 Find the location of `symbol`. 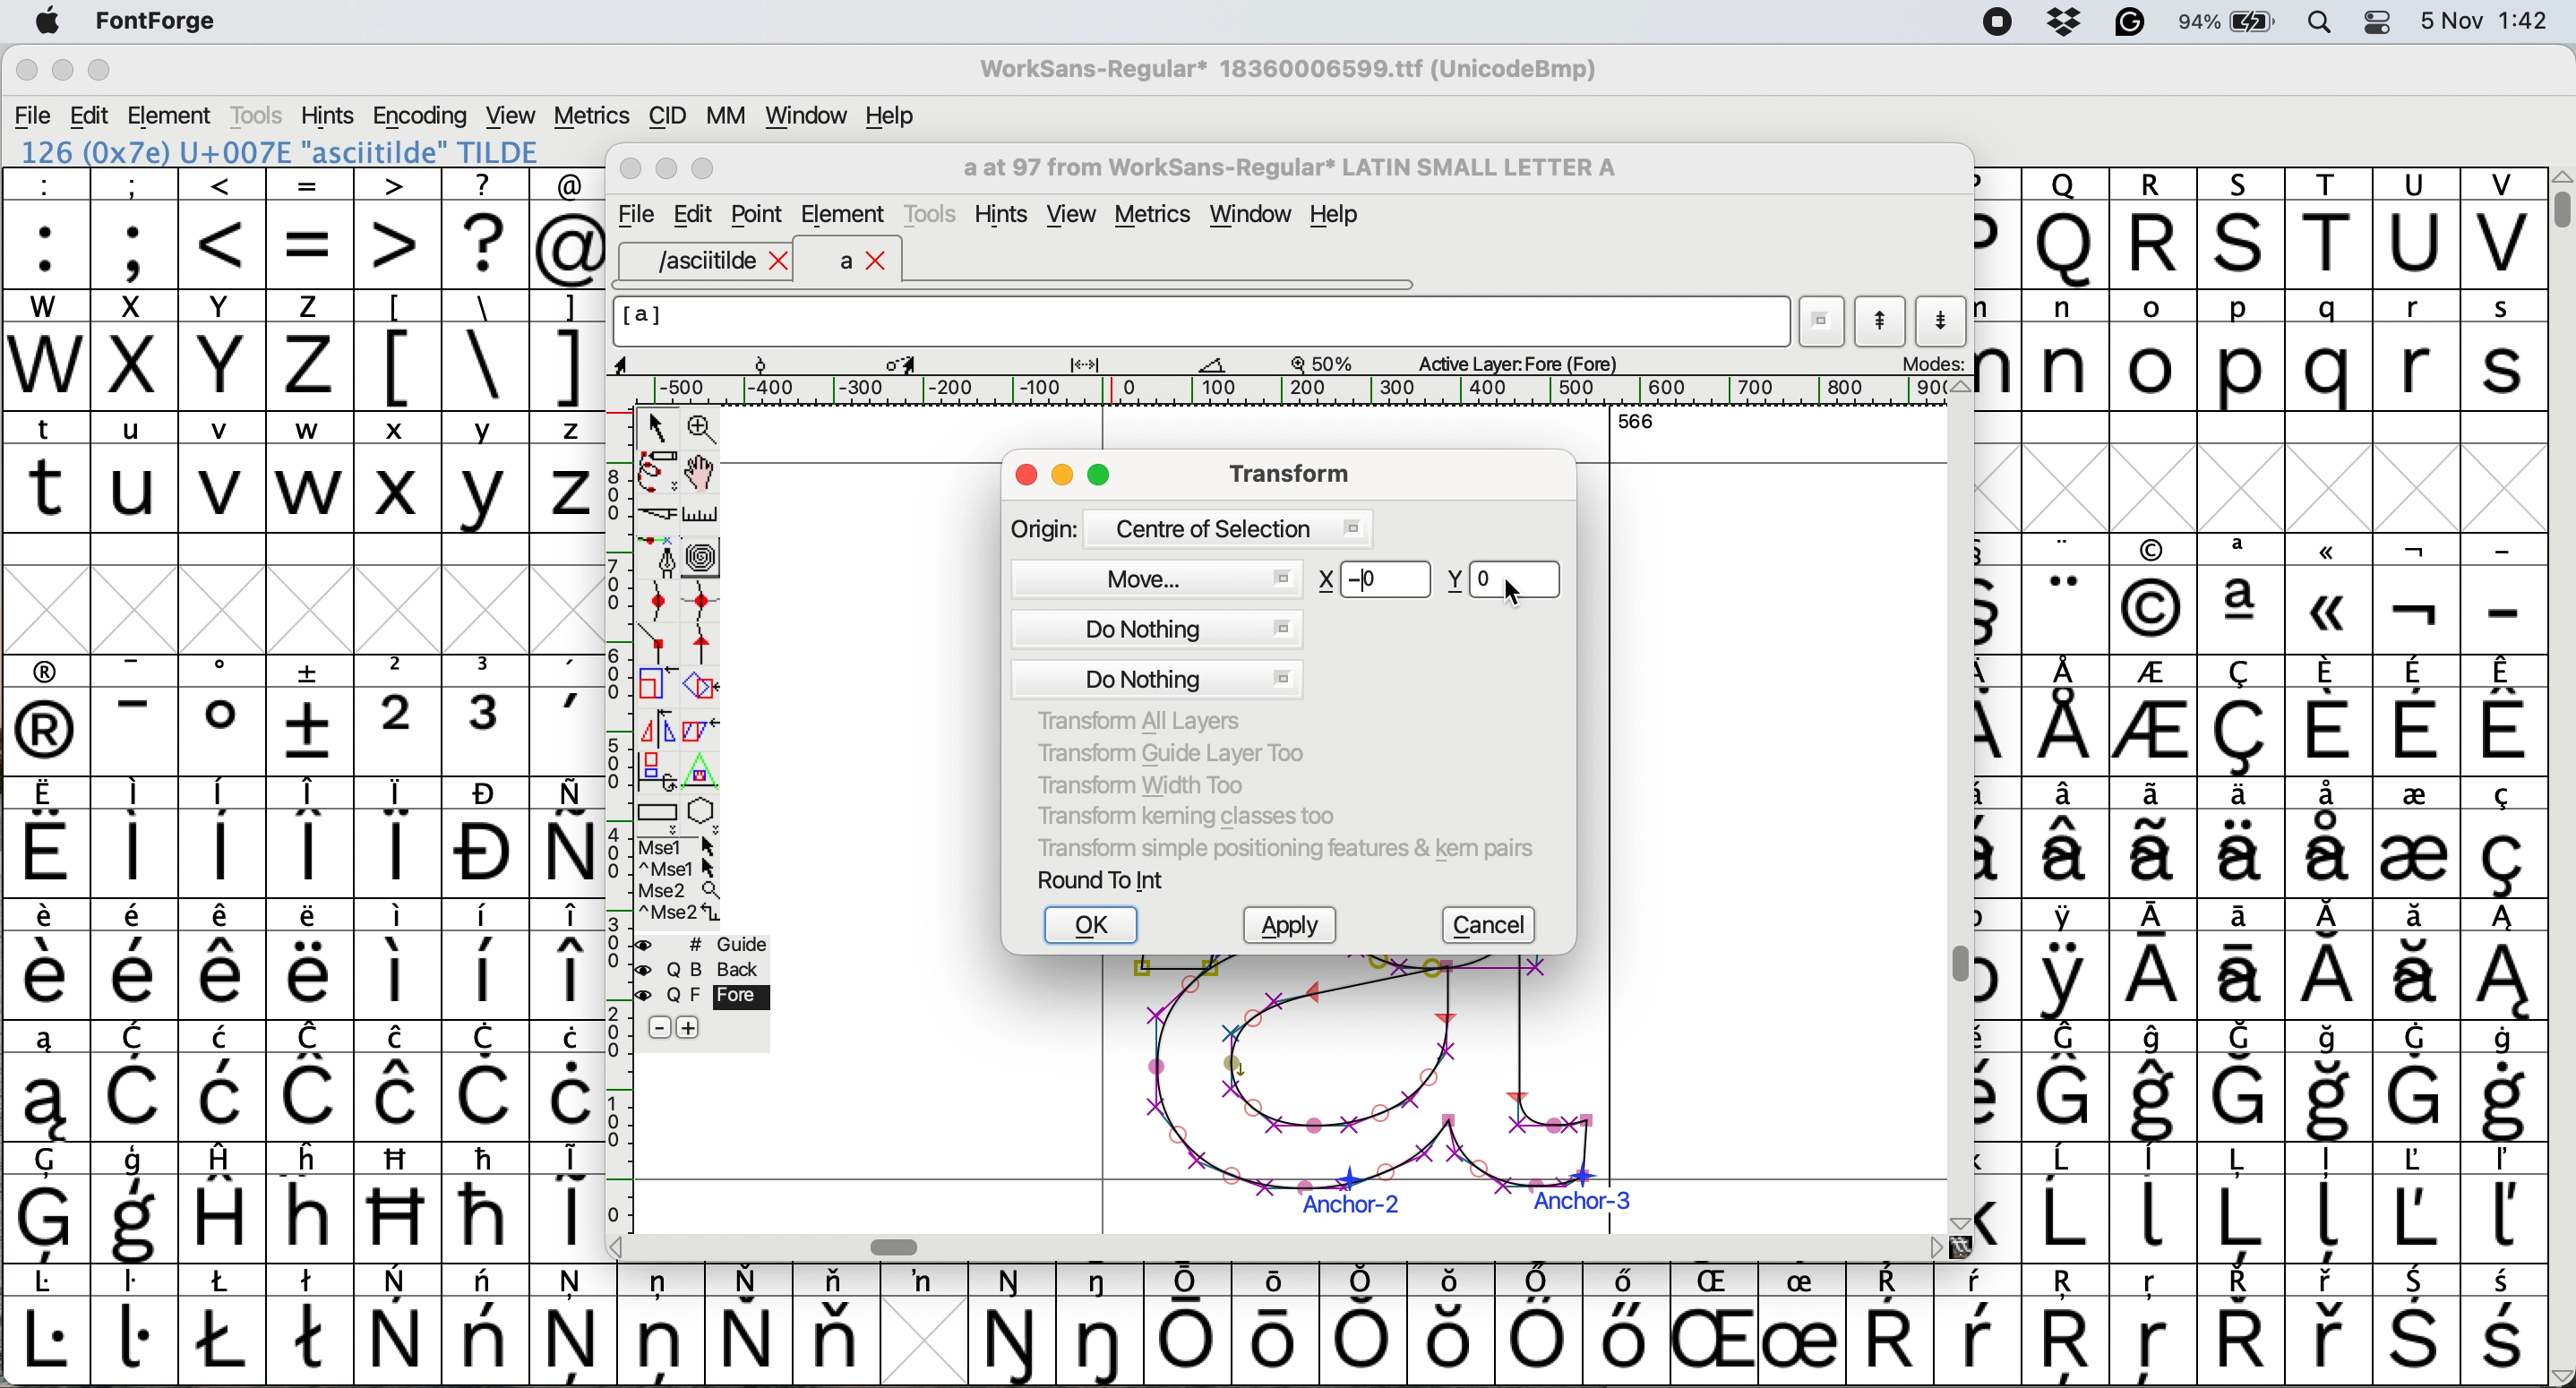

symbol is located at coordinates (2240, 1325).